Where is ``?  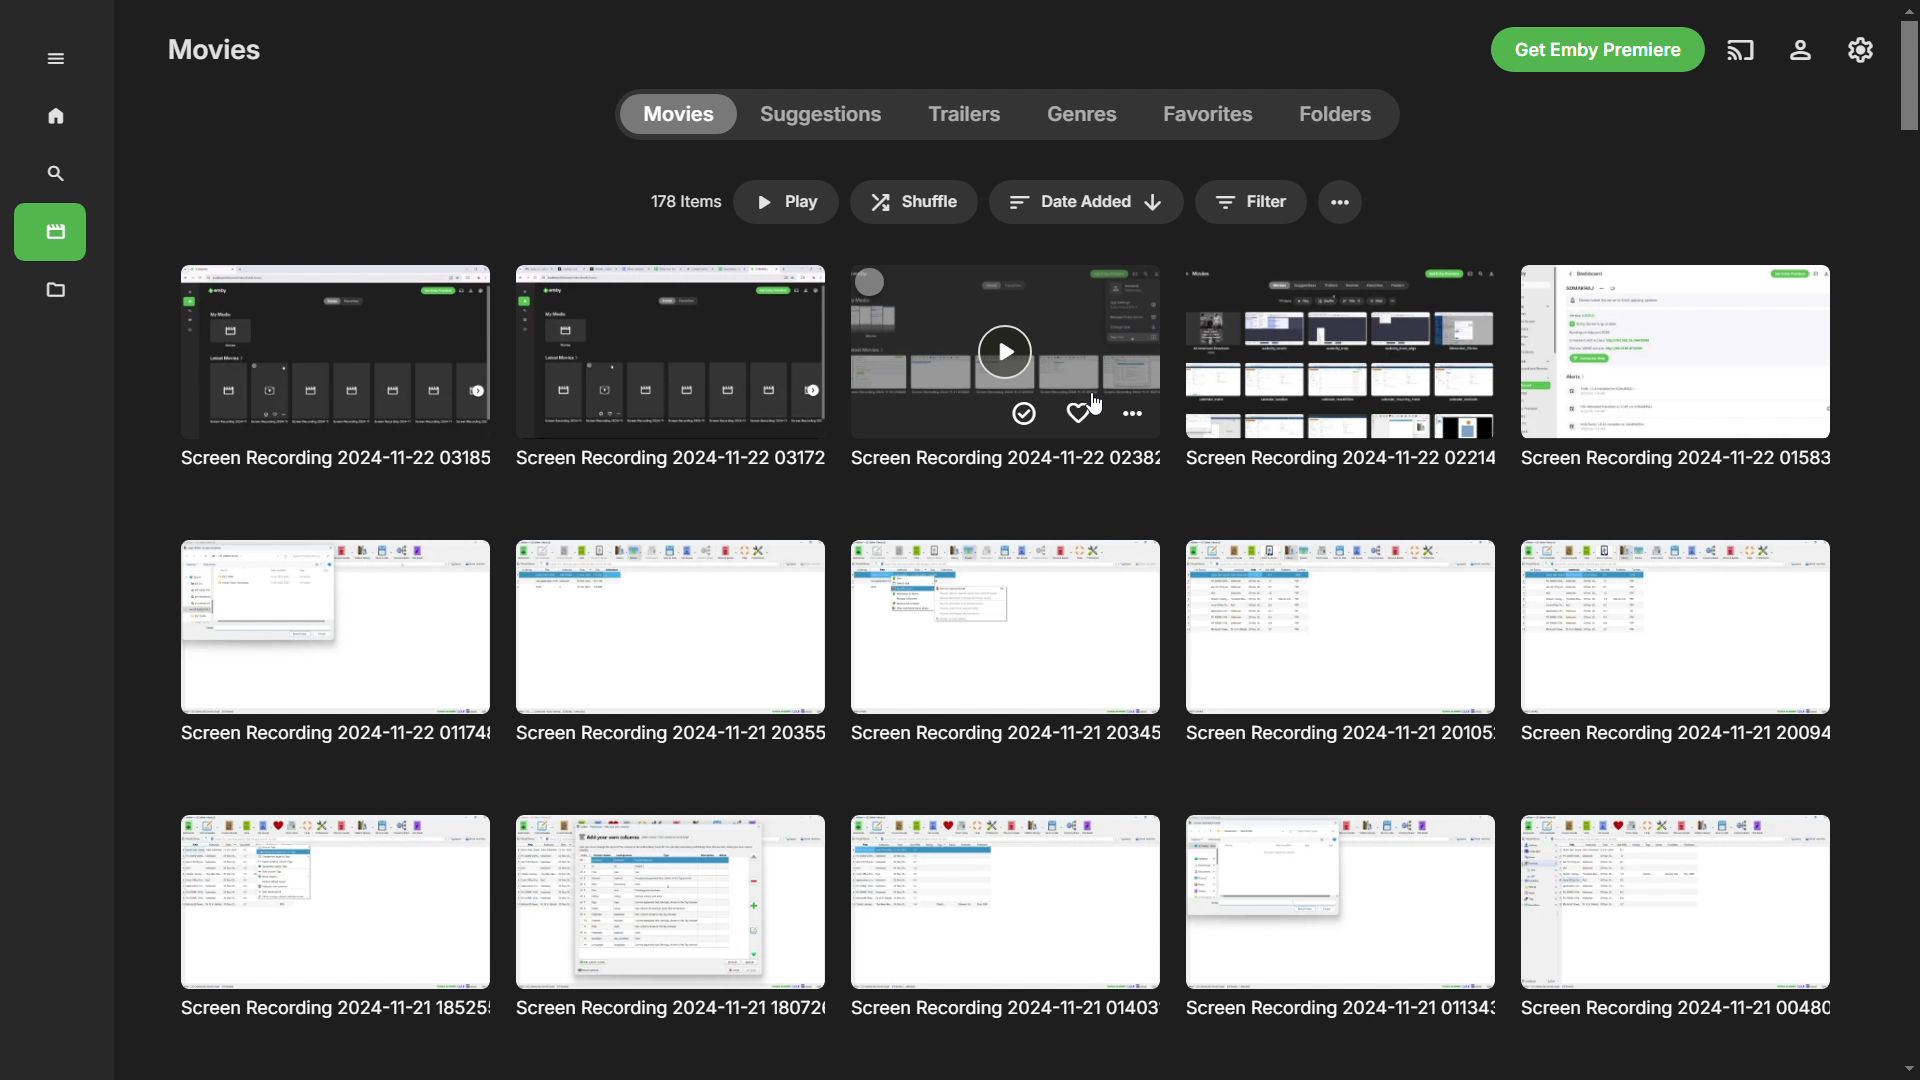
 is located at coordinates (1680, 916).